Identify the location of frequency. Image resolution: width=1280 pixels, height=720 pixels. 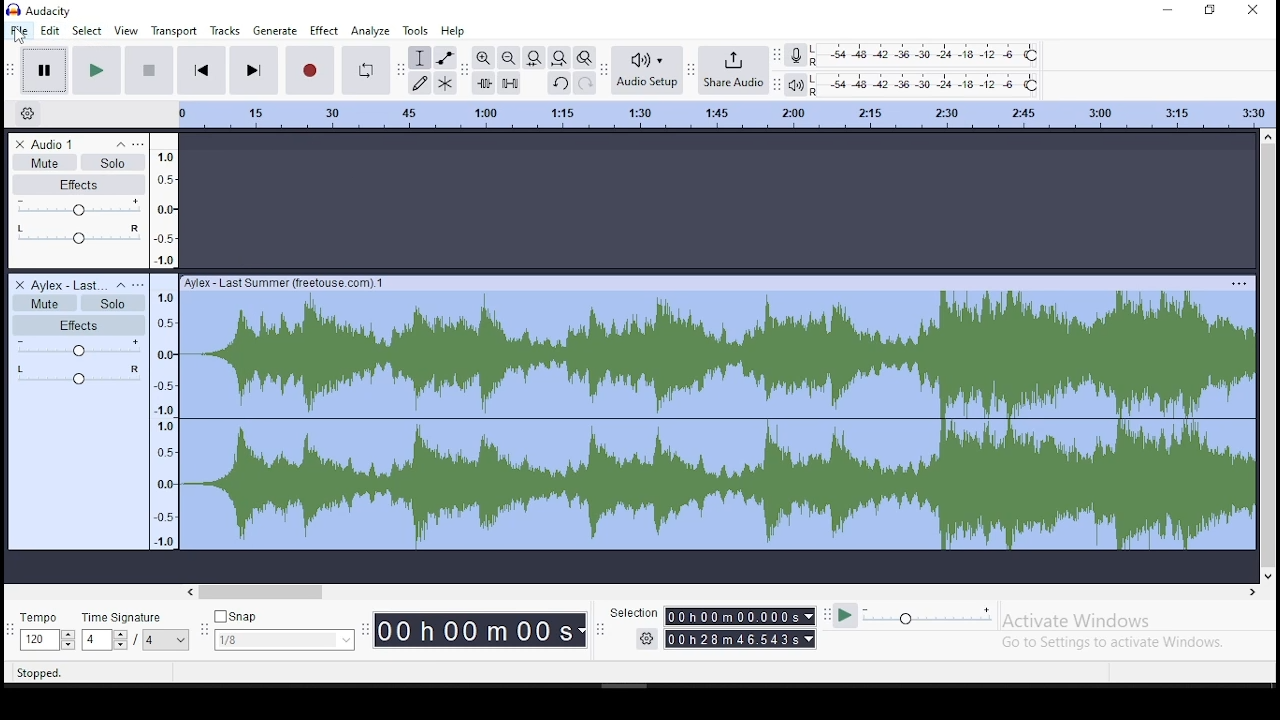
(164, 200).